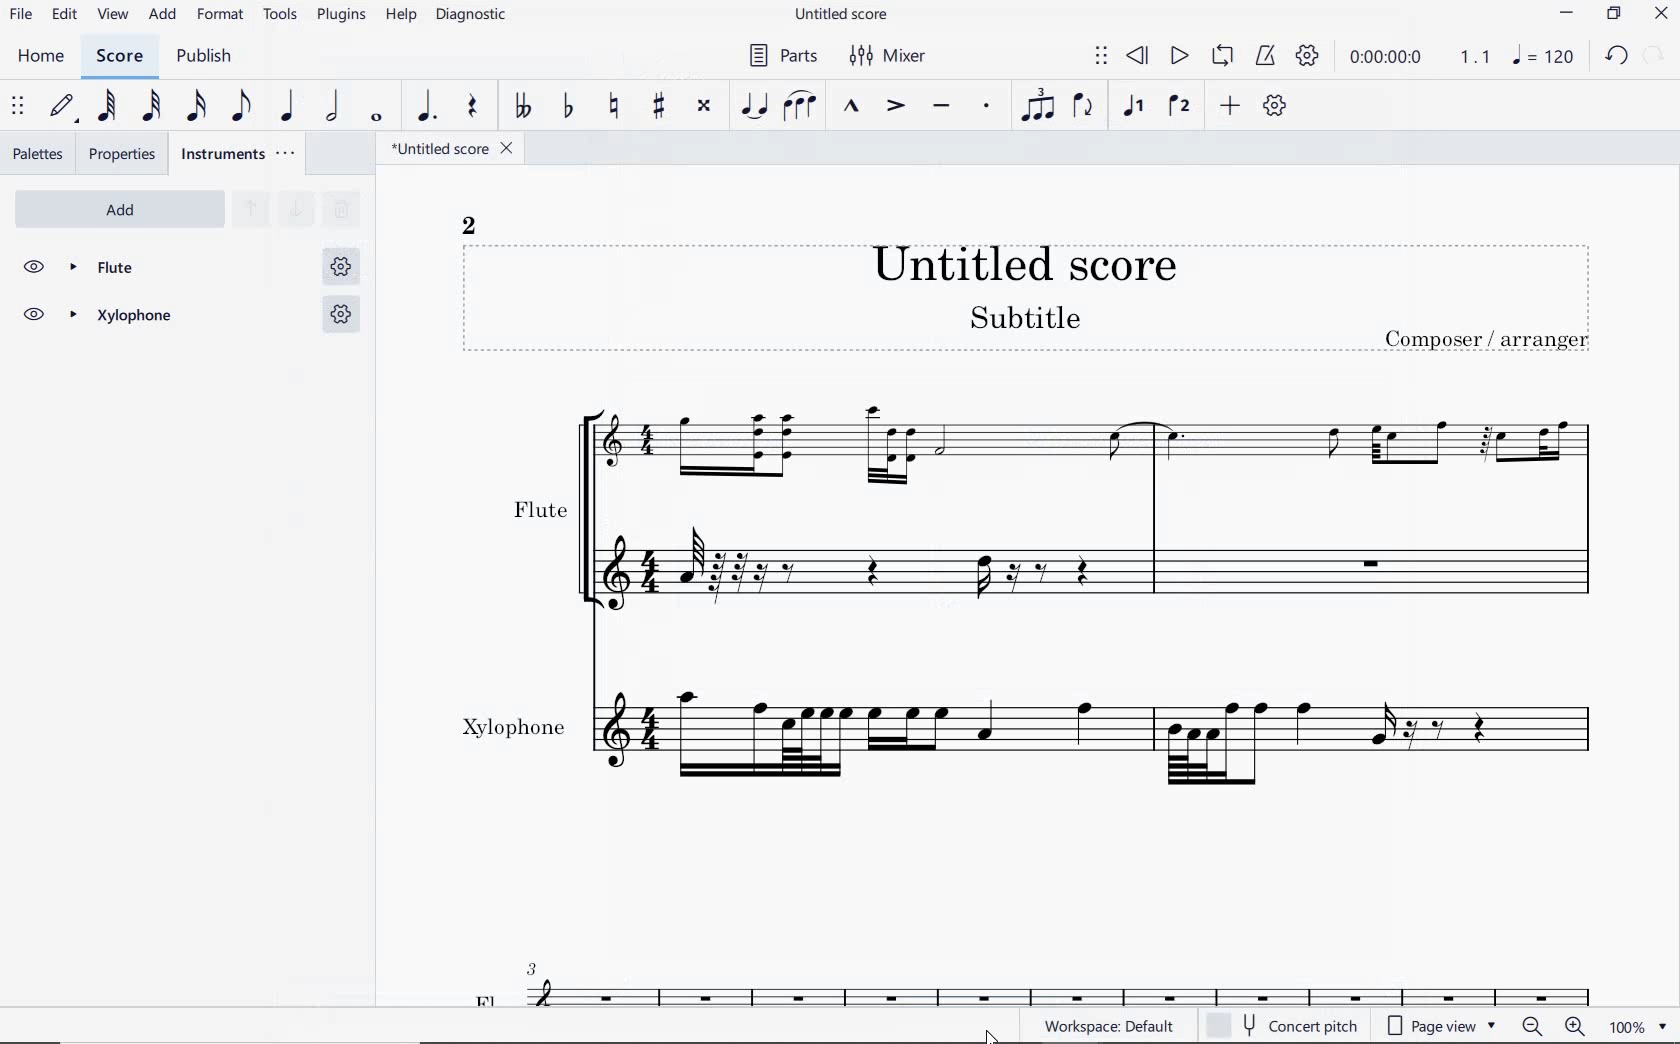 The width and height of the screenshot is (1680, 1044). Describe the element at coordinates (756, 103) in the screenshot. I see `TIE` at that location.